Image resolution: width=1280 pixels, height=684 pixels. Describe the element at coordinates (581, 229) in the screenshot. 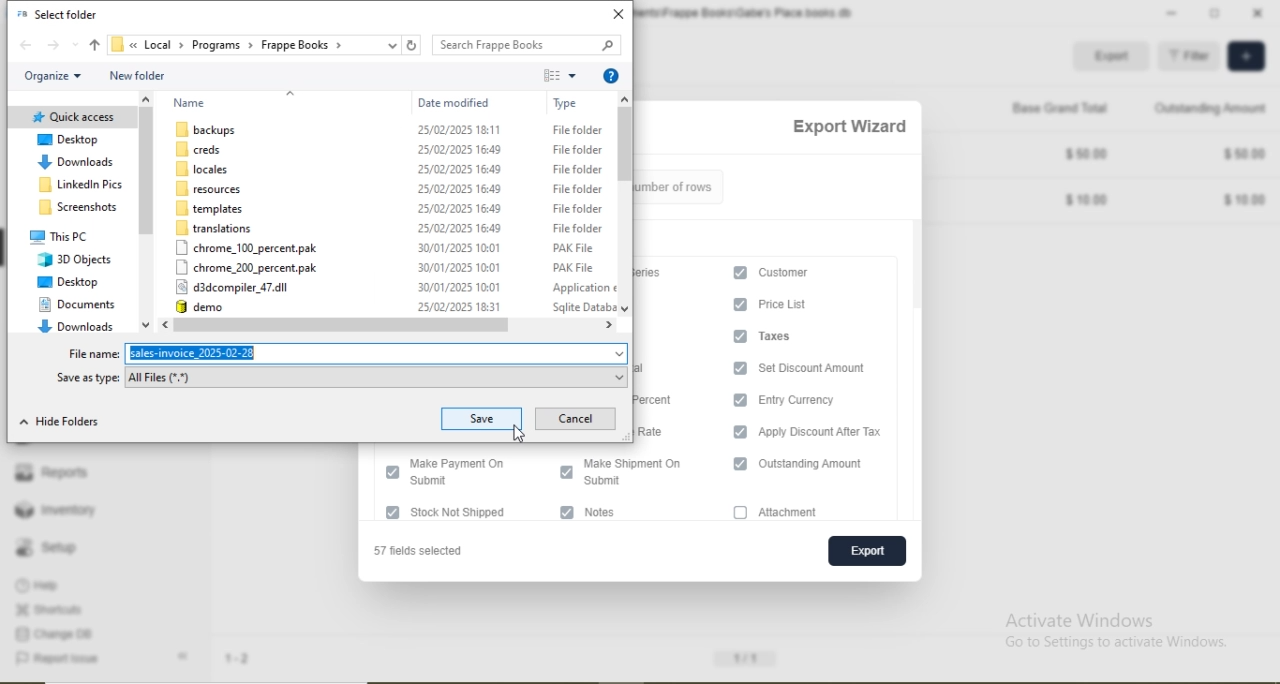

I see `File folder` at that location.